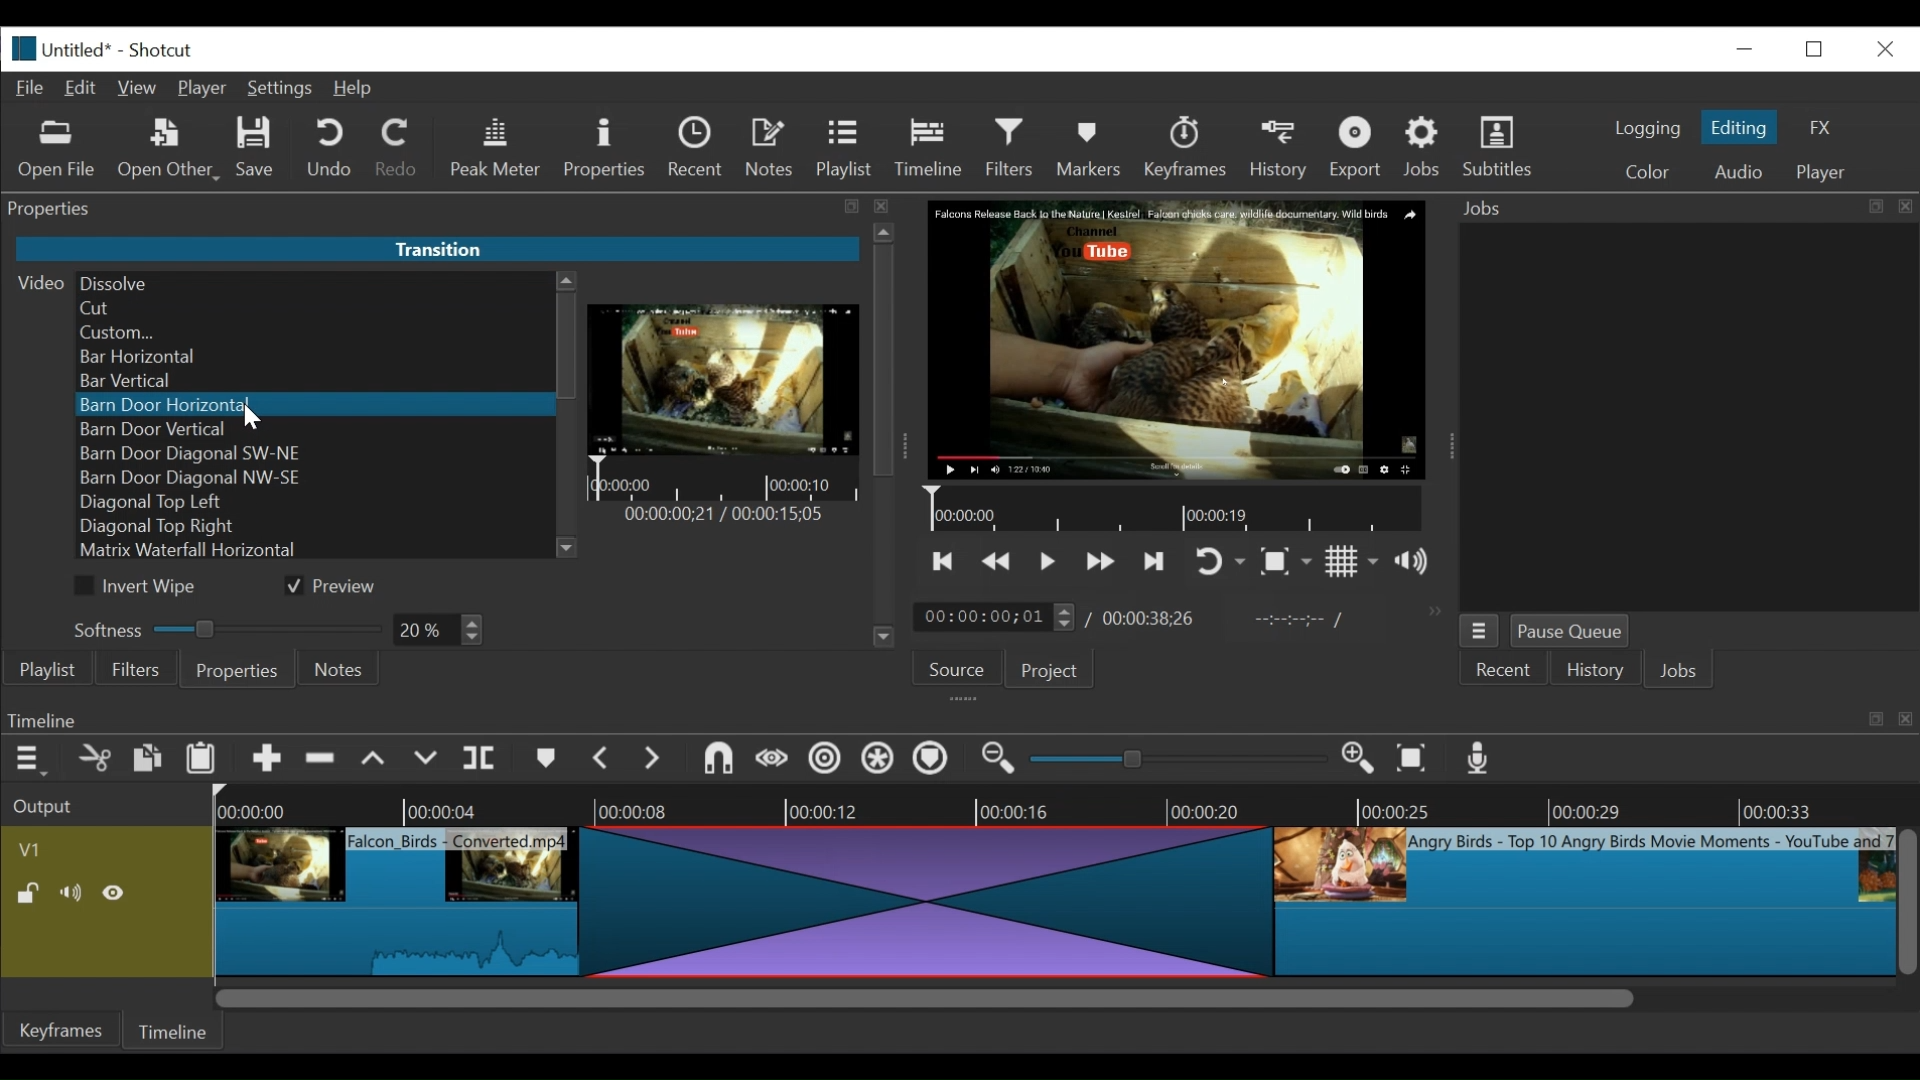 The width and height of the screenshot is (1920, 1080). Describe the element at coordinates (1187, 150) in the screenshot. I see `keyframes` at that location.